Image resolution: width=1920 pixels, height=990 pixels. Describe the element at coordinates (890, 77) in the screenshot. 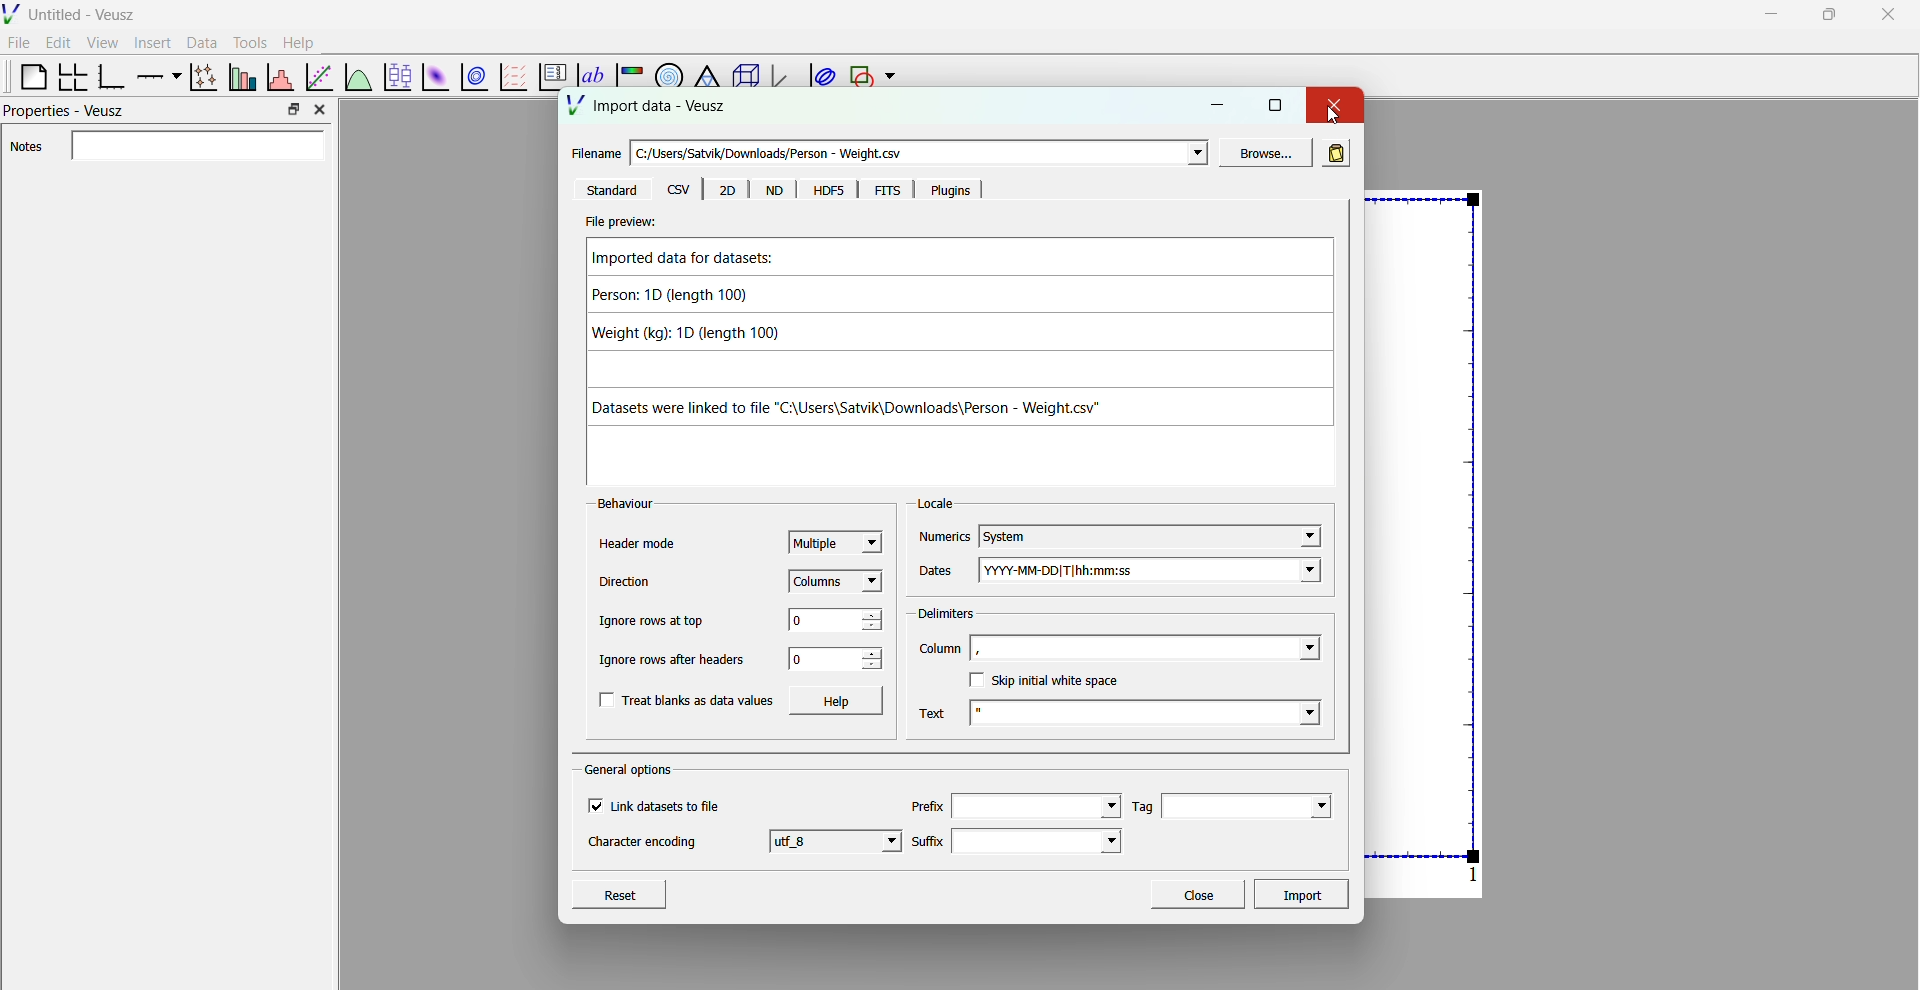

I see `dropdown` at that location.